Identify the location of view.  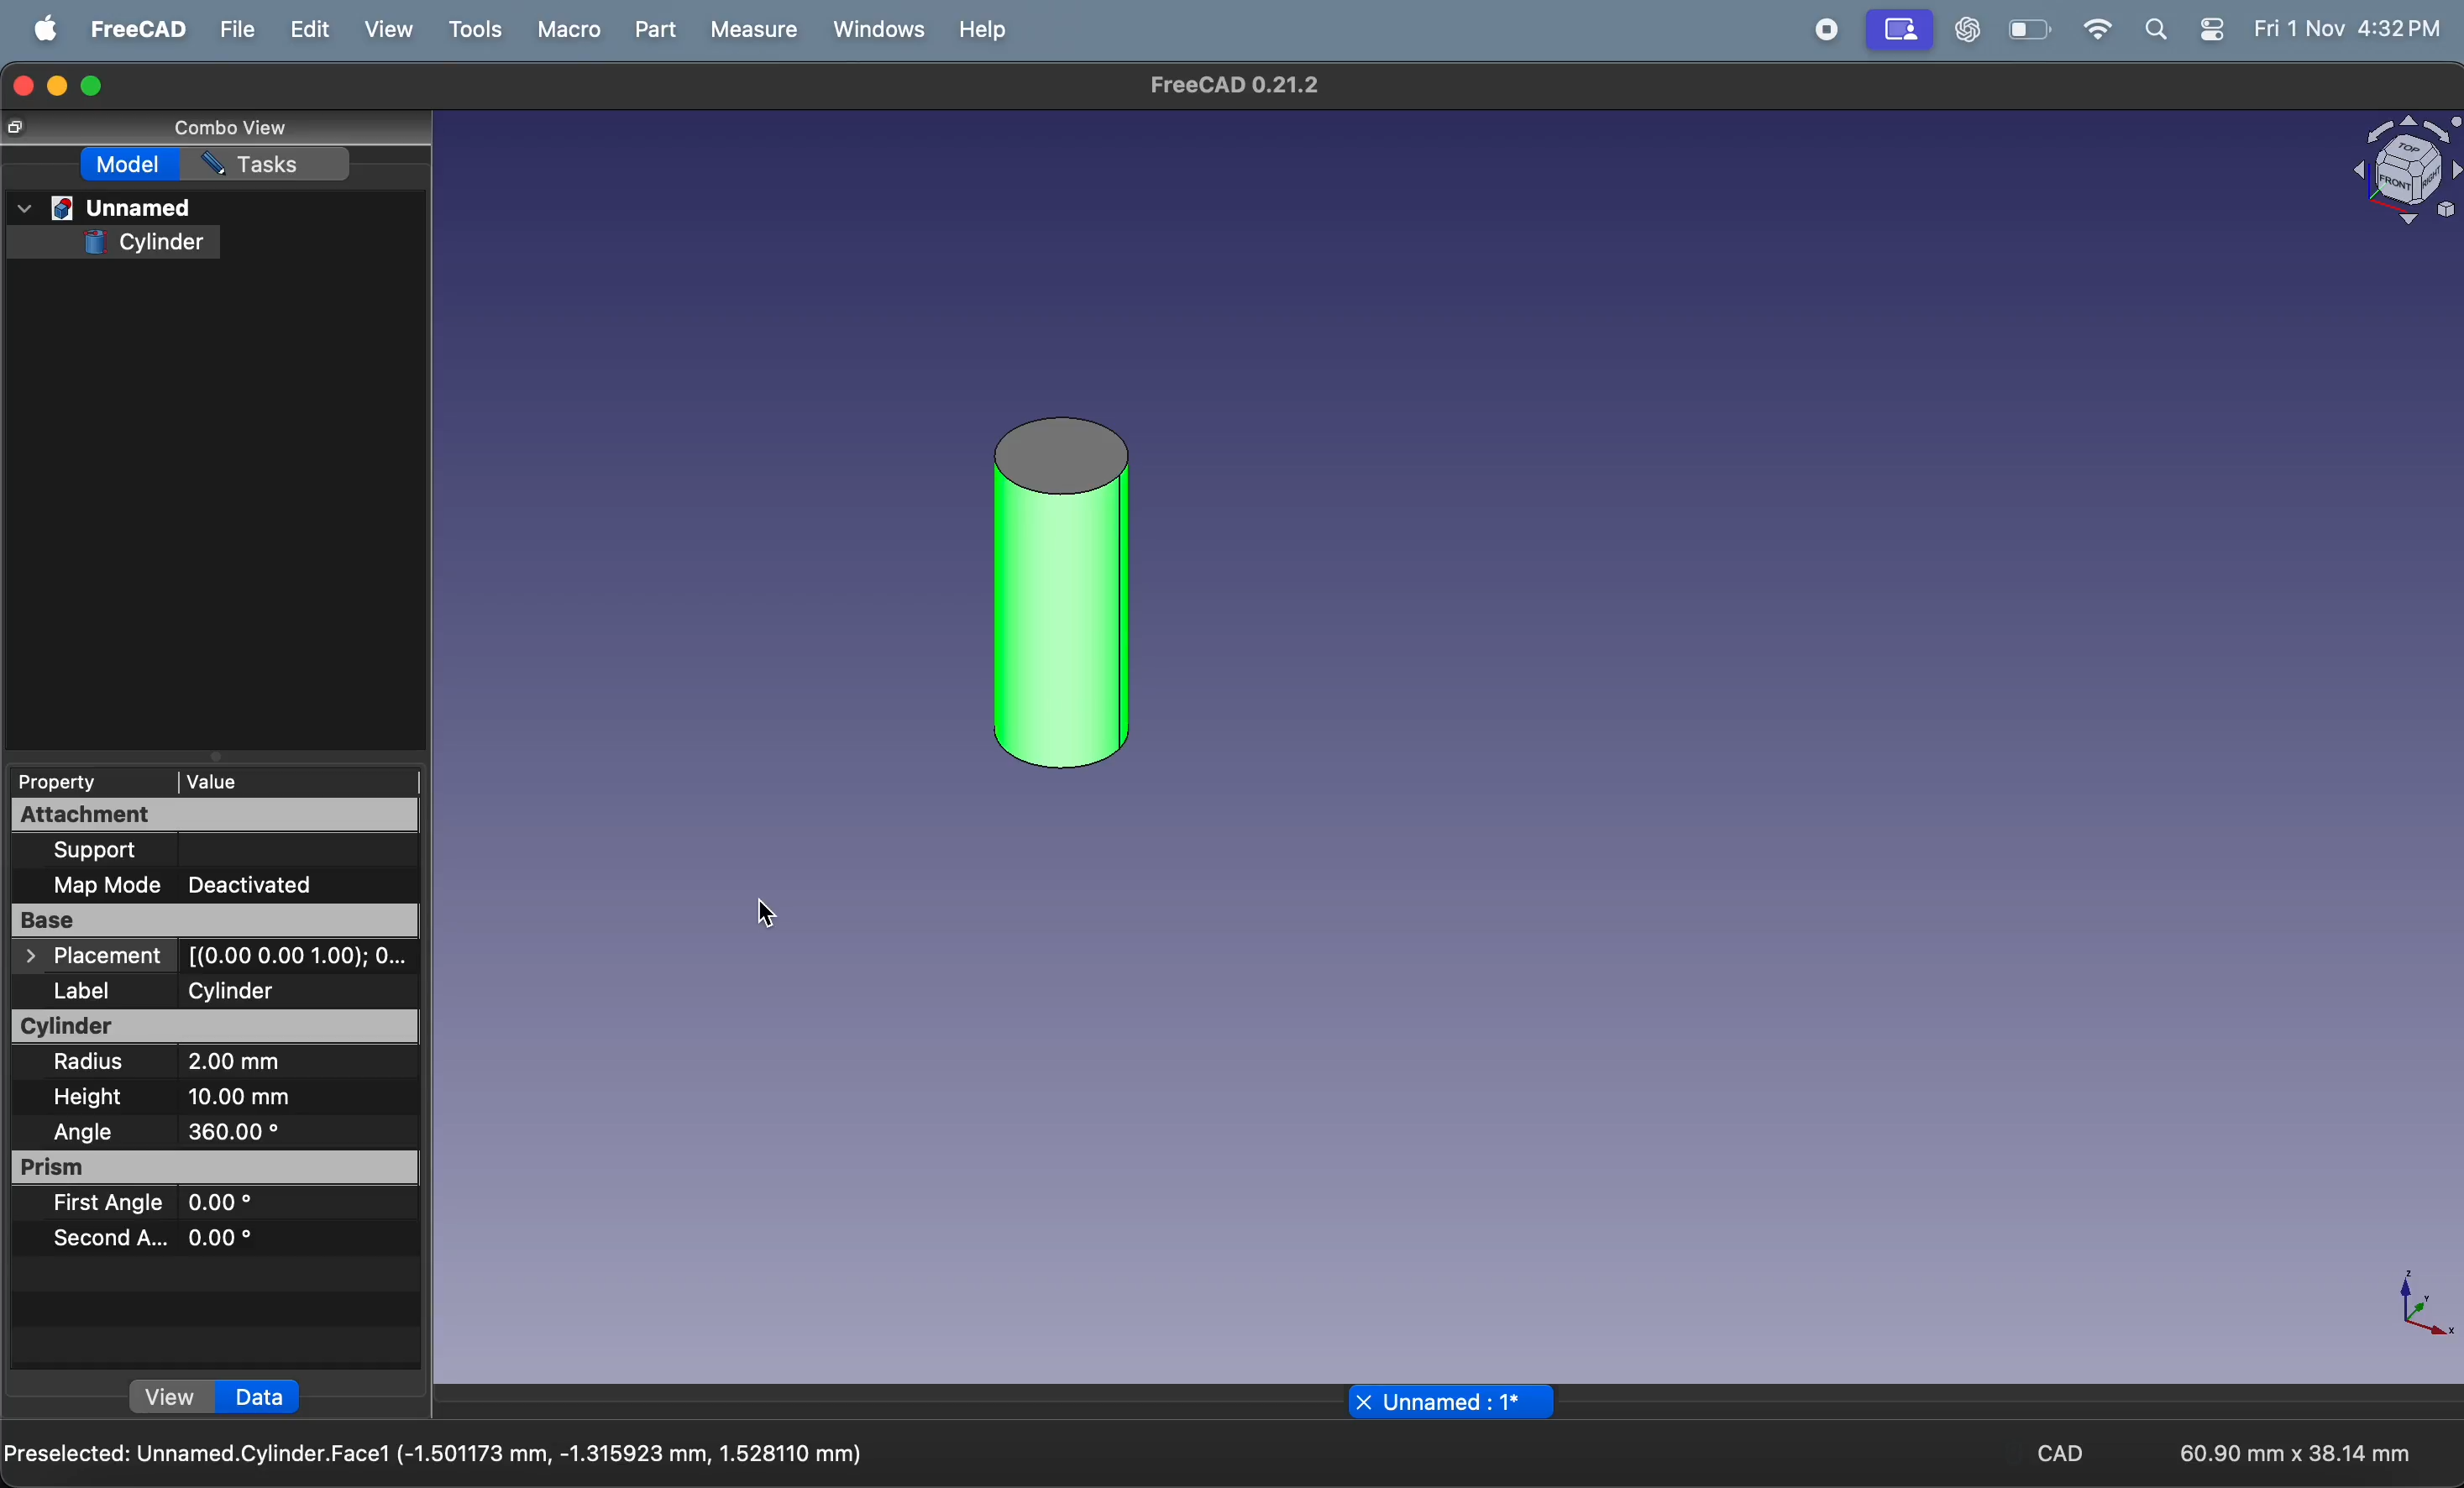
(379, 30).